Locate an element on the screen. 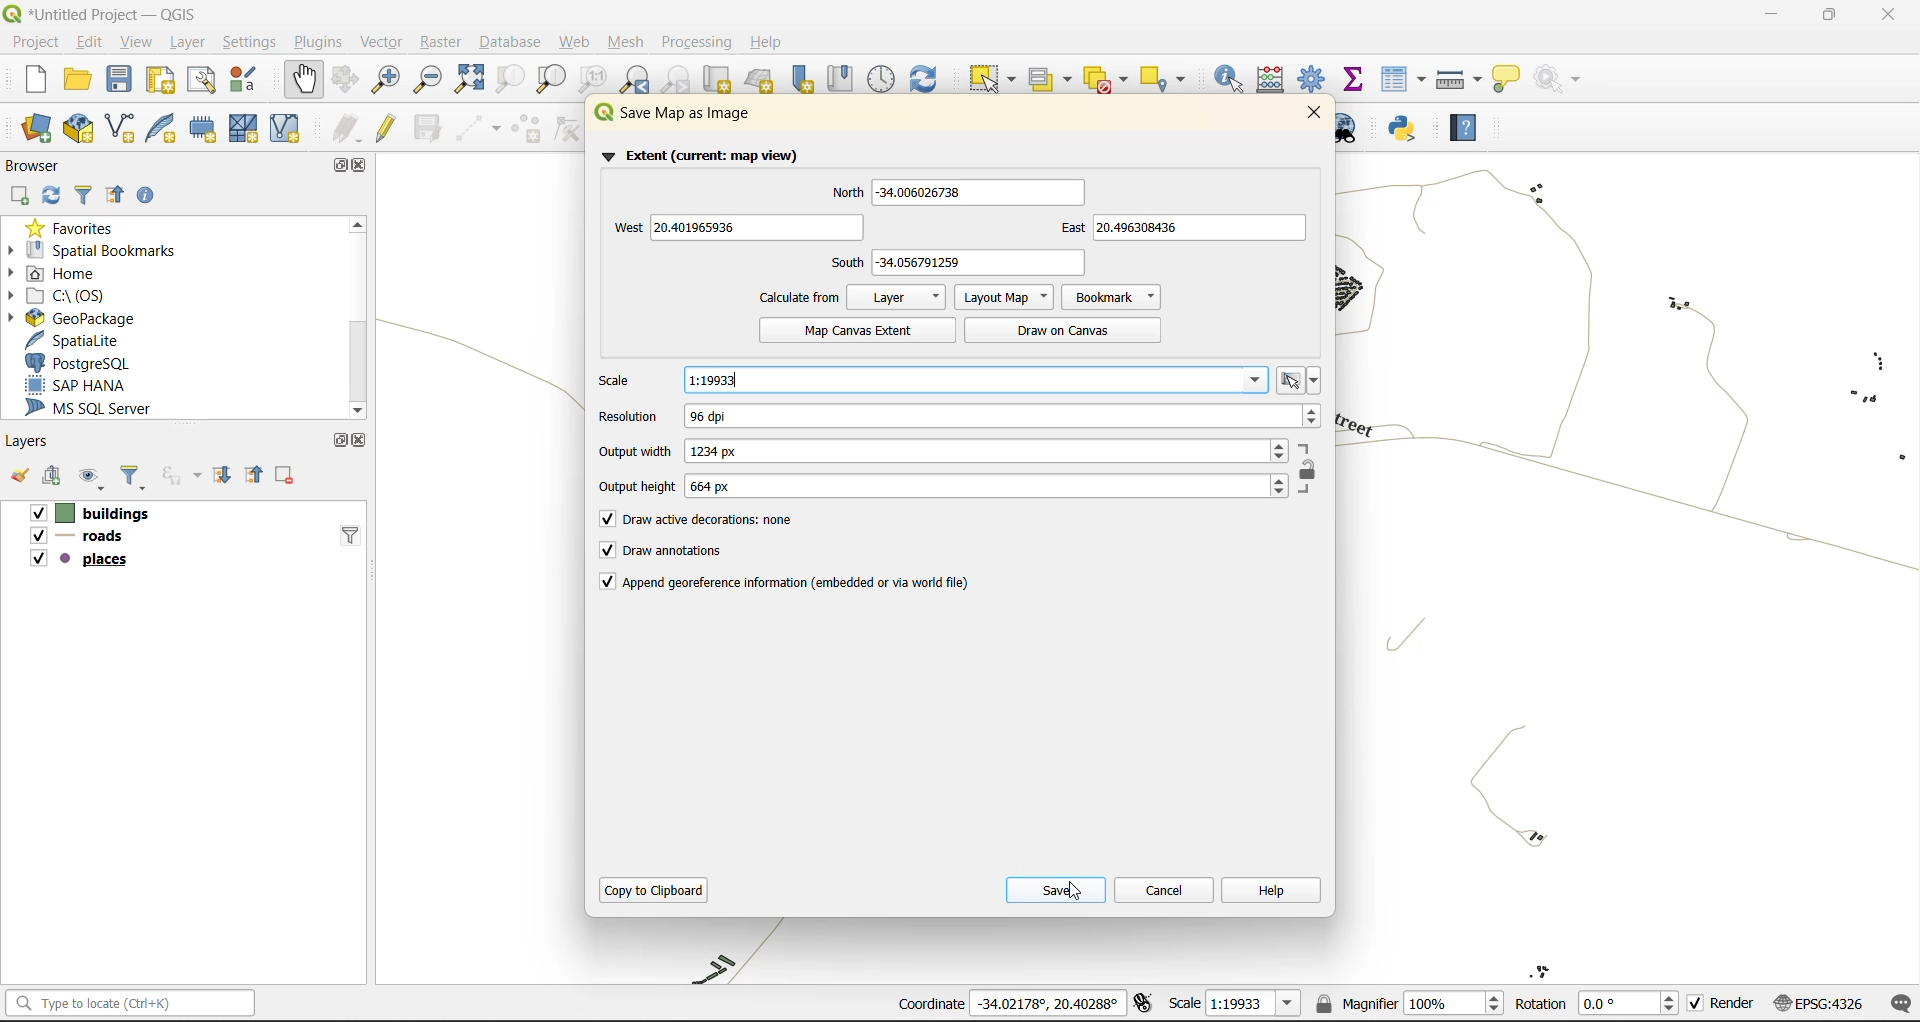 The width and height of the screenshot is (1920, 1022). output height is located at coordinates (948, 487).